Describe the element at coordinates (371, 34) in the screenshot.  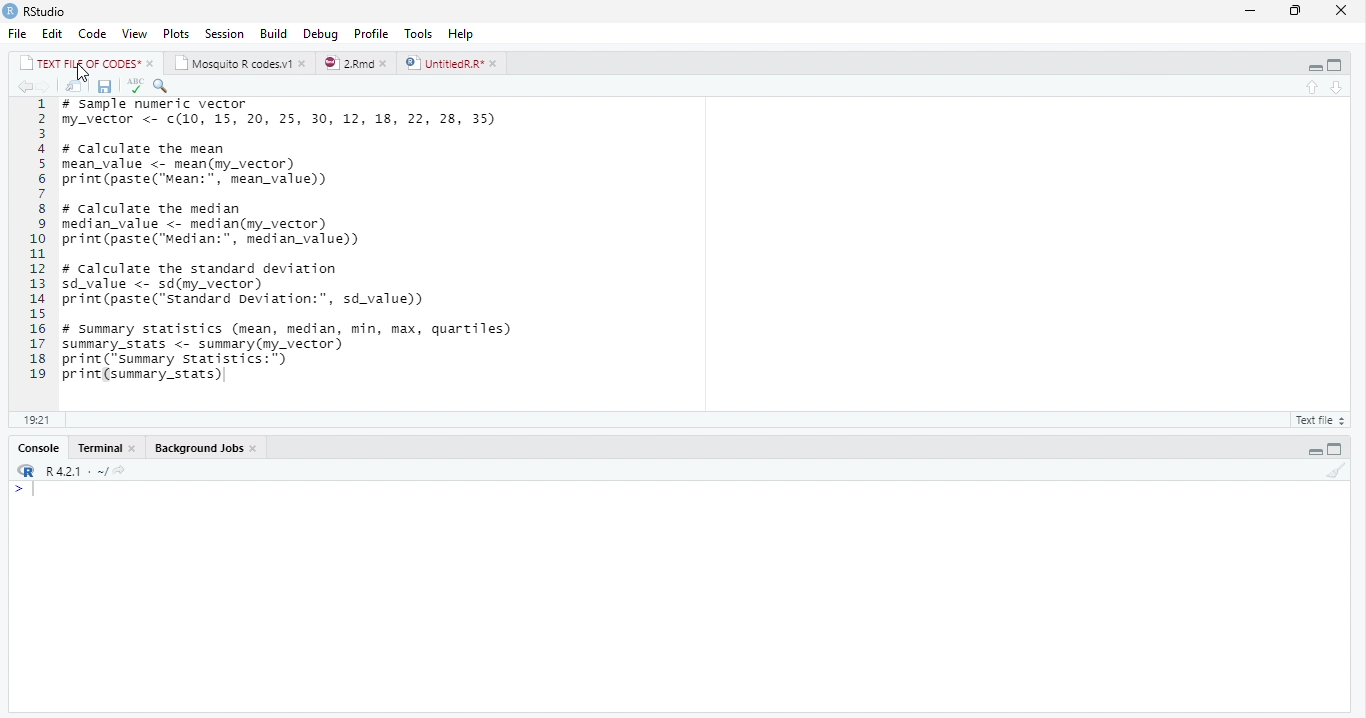
I see `profile` at that location.